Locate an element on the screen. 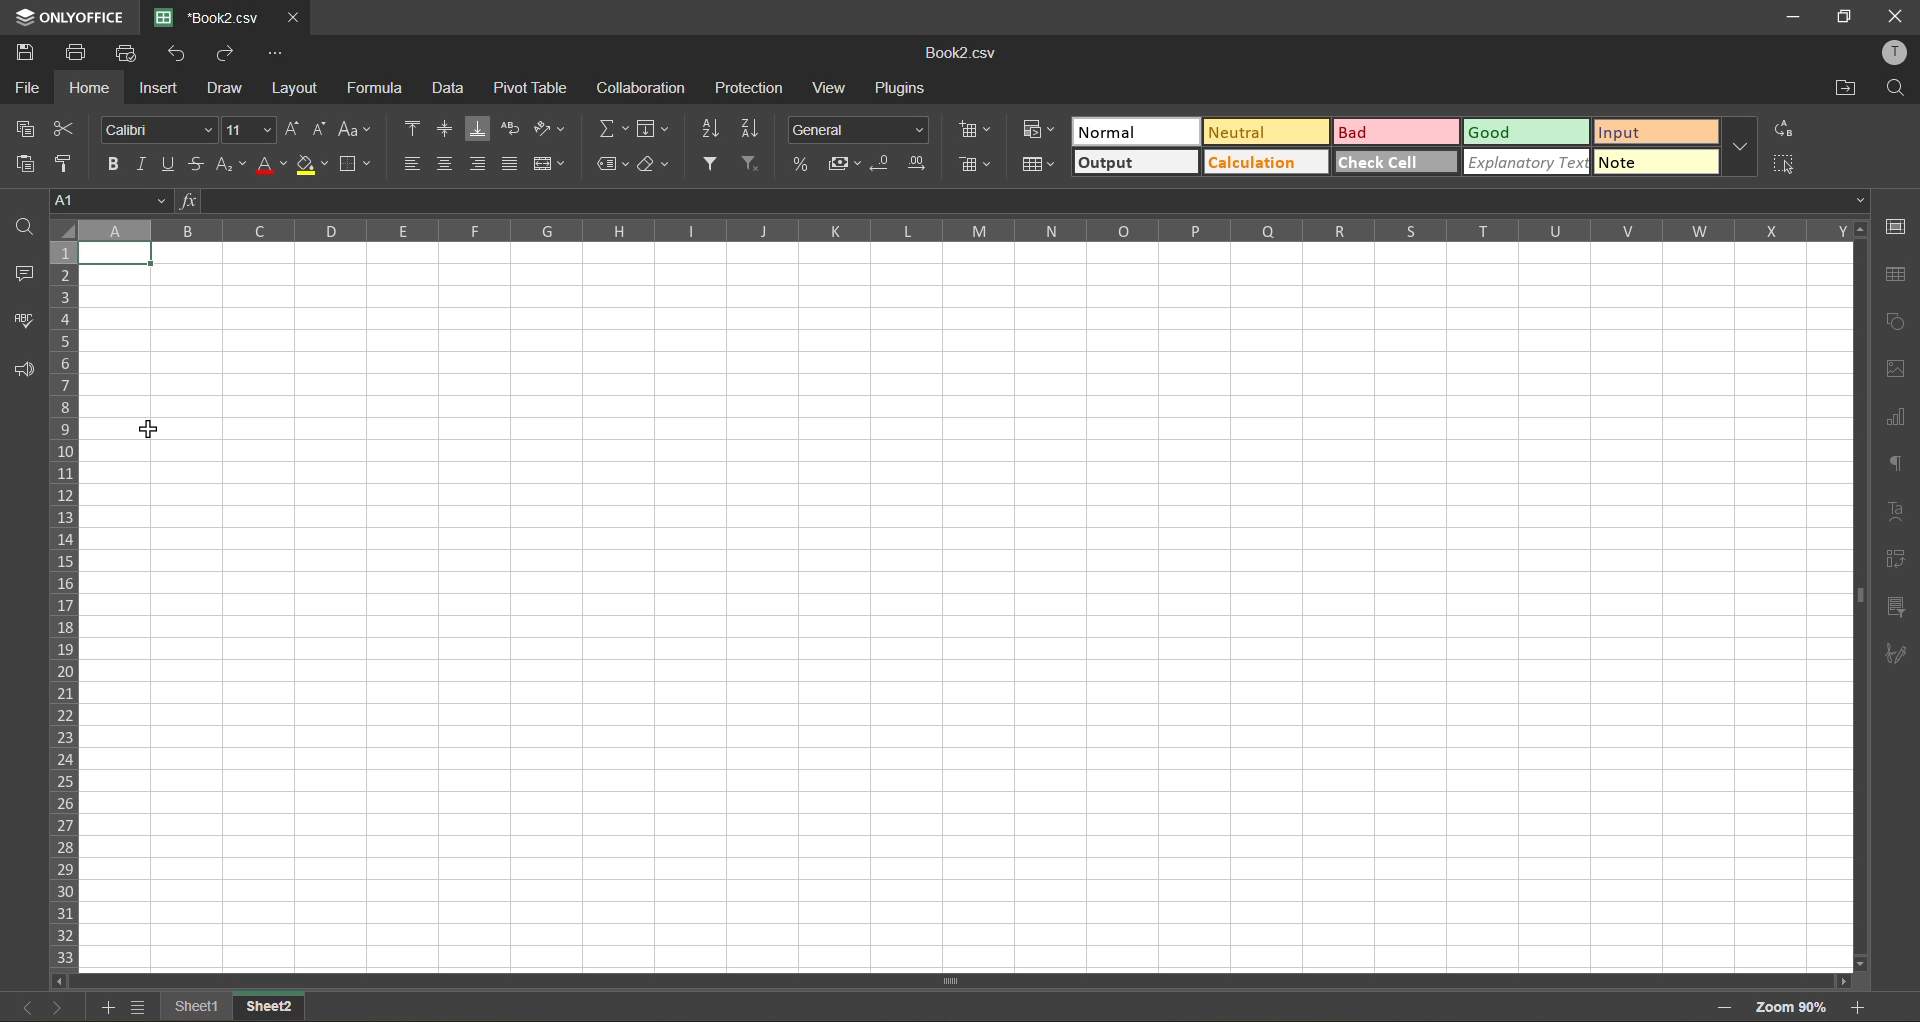  close tab is located at coordinates (290, 15).